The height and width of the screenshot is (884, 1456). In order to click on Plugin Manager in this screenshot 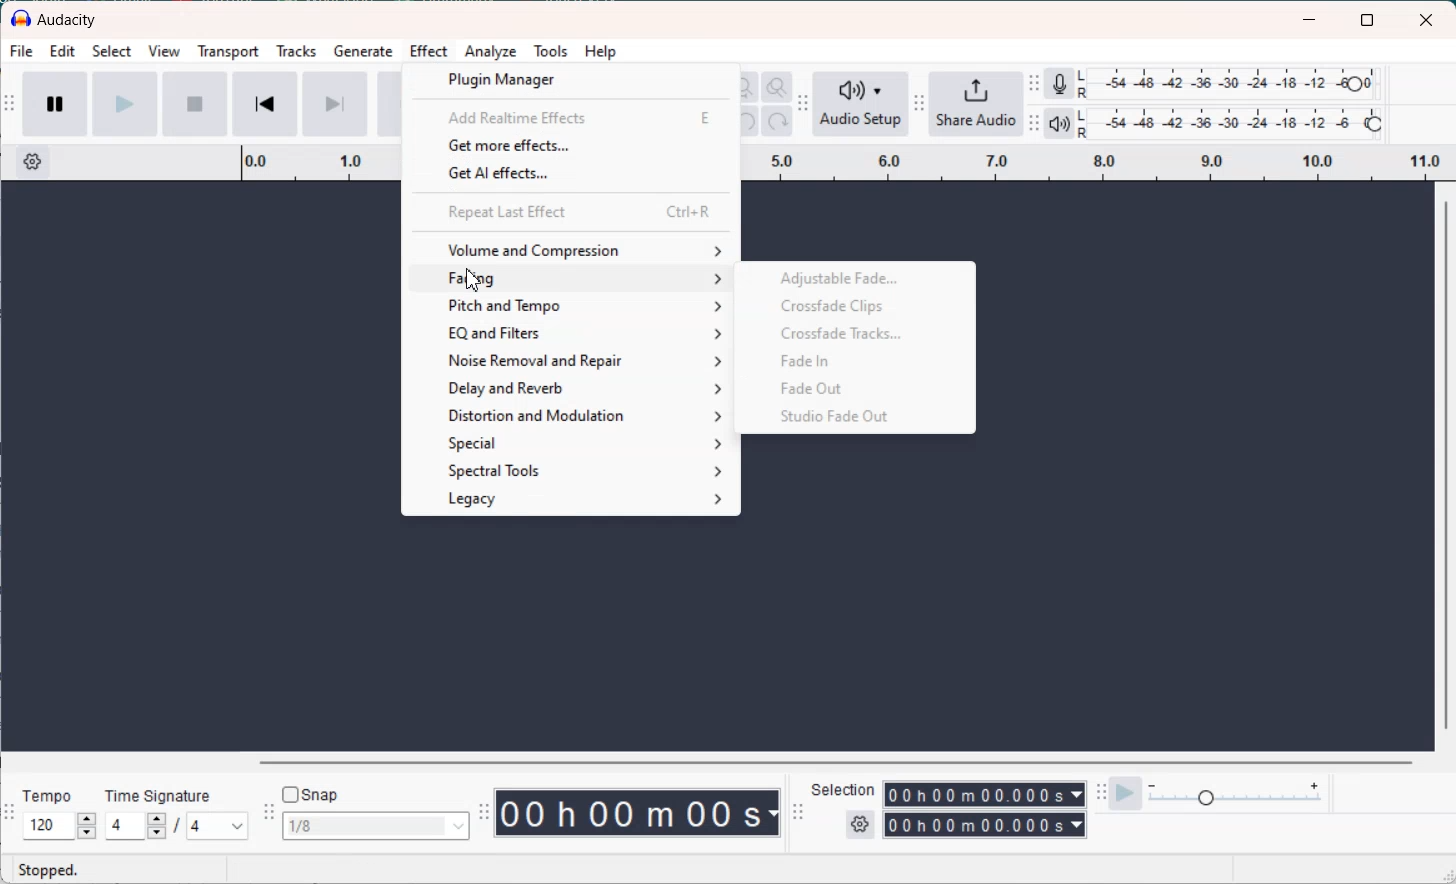, I will do `click(571, 80)`.